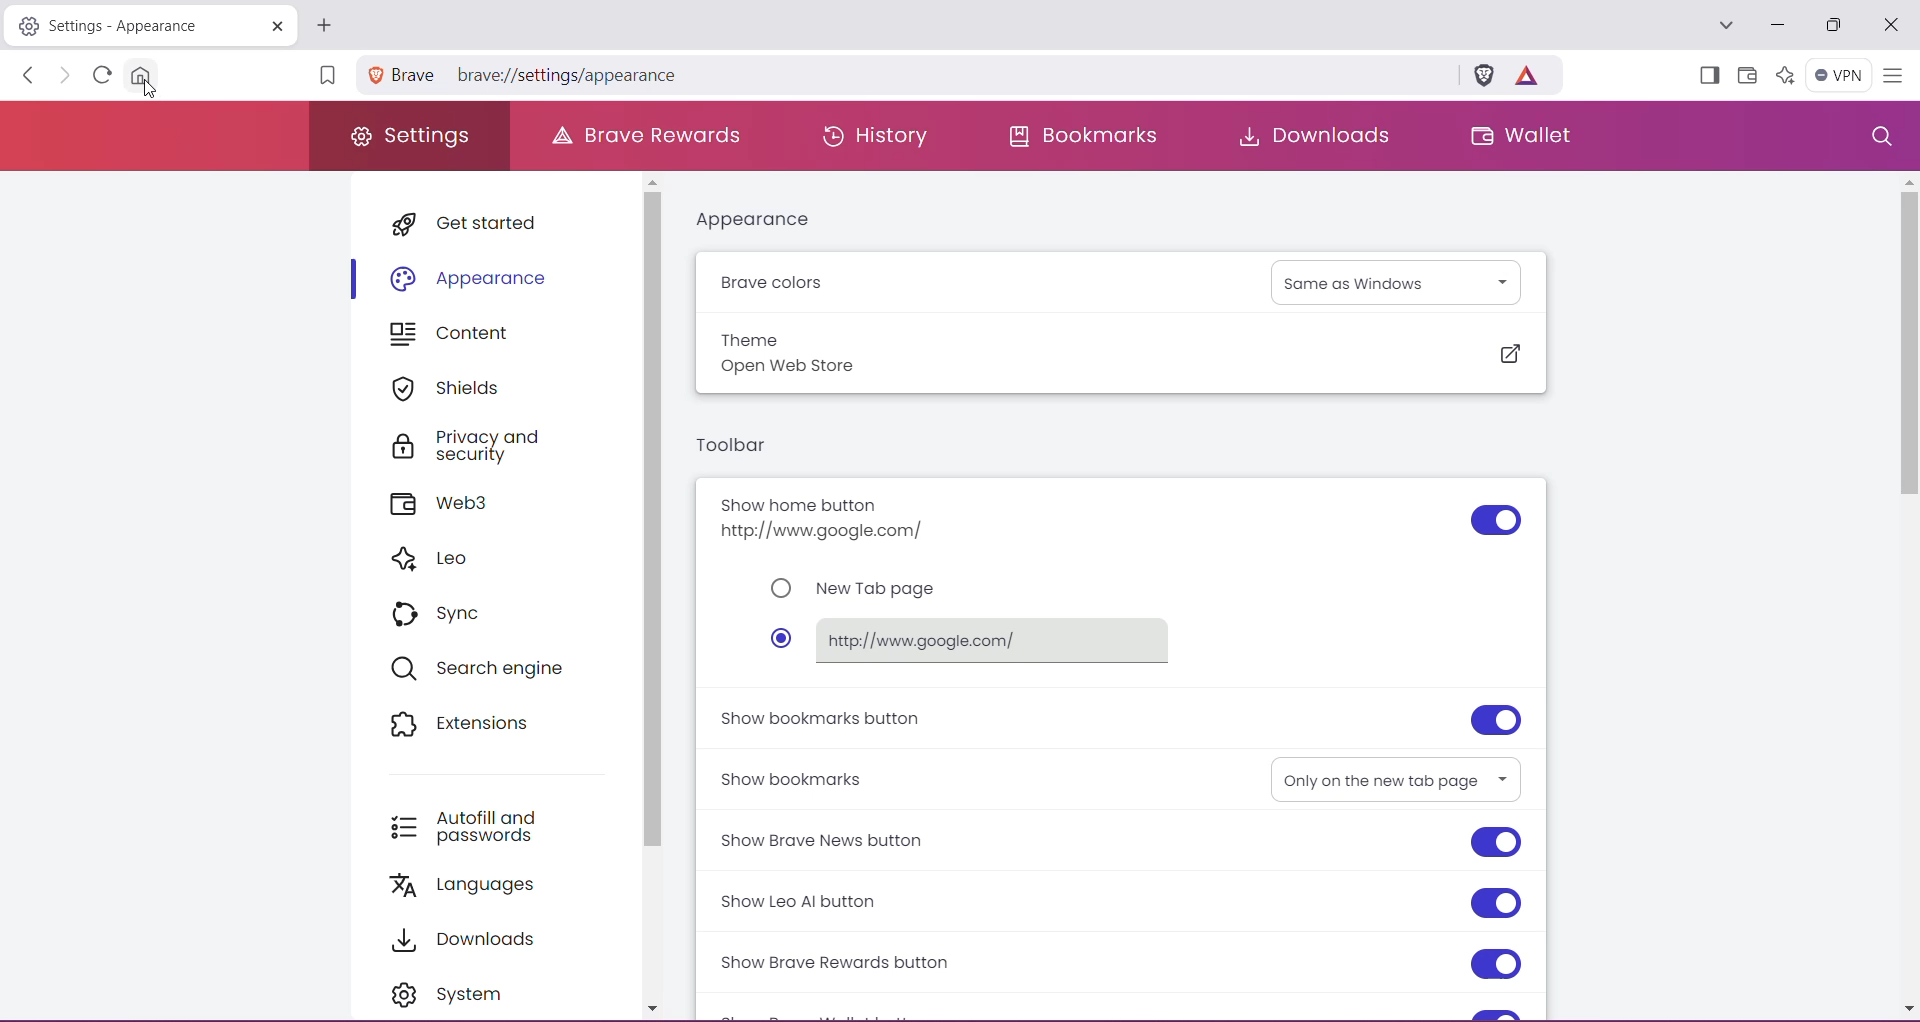 Image resolution: width=1920 pixels, height=1022 pixels. I want to click on Site Information, so click(375, 74).